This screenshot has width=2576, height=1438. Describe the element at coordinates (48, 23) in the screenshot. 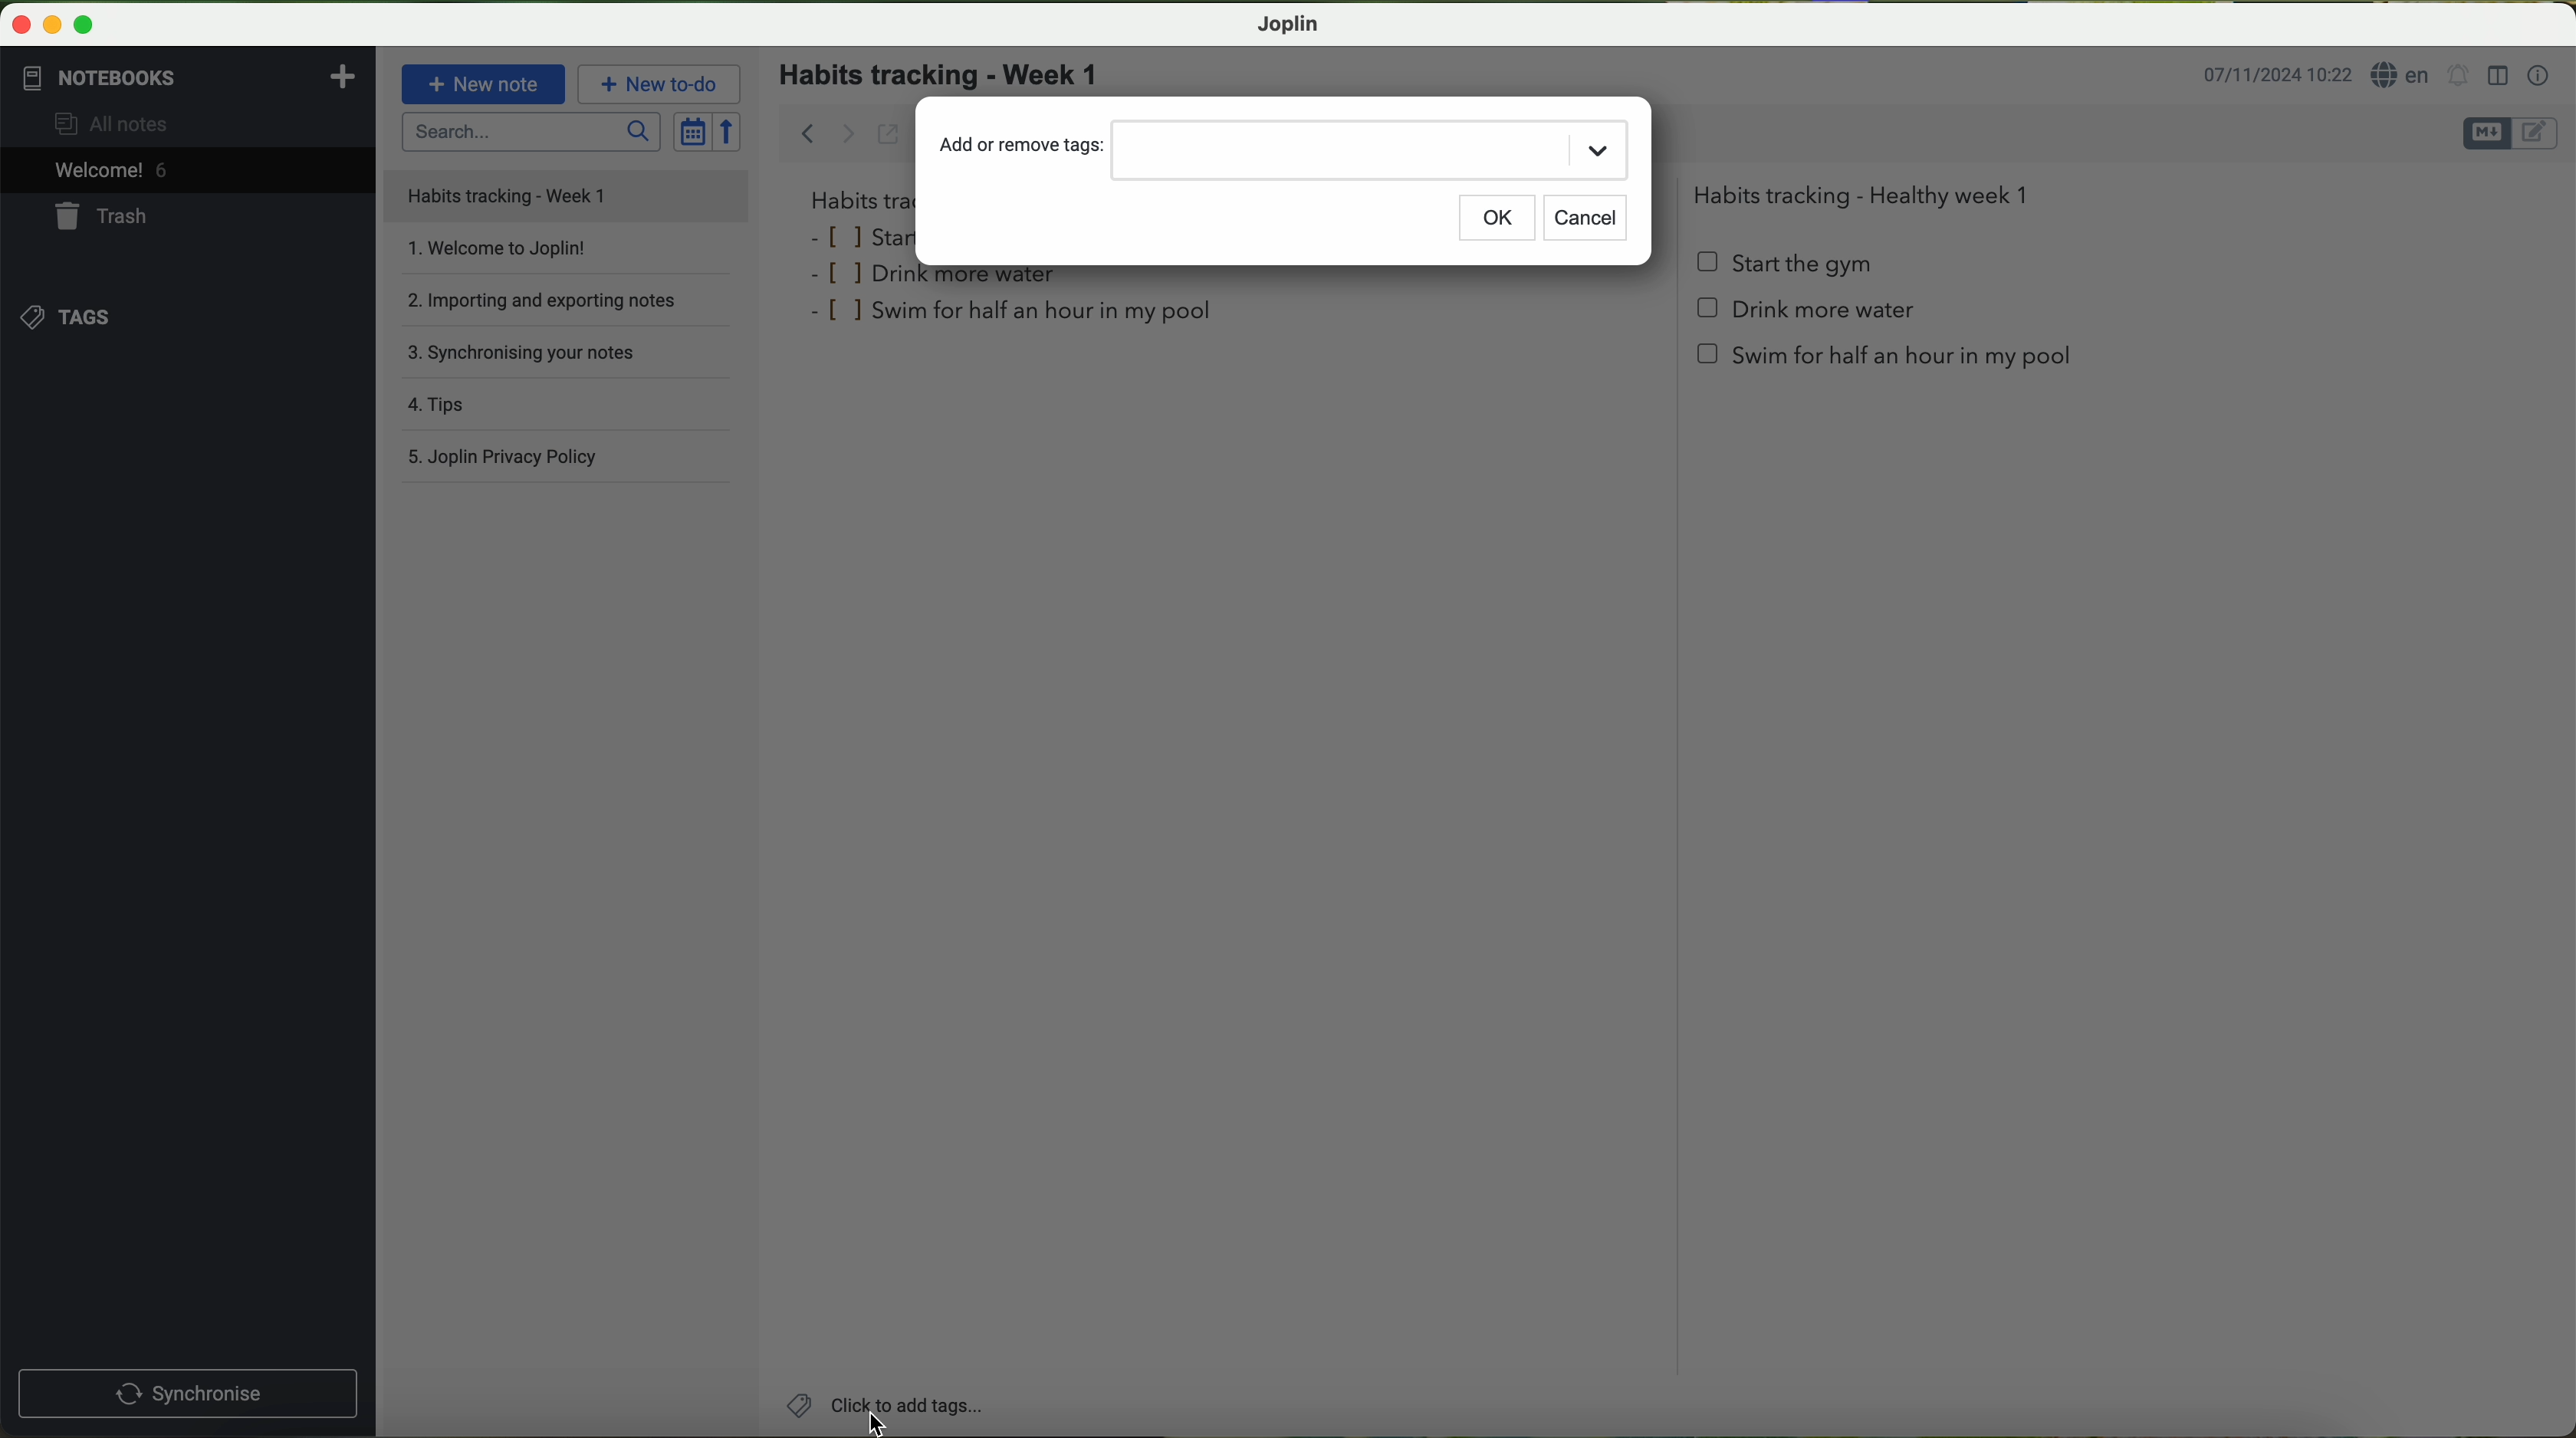

I see `minimize` at that location.